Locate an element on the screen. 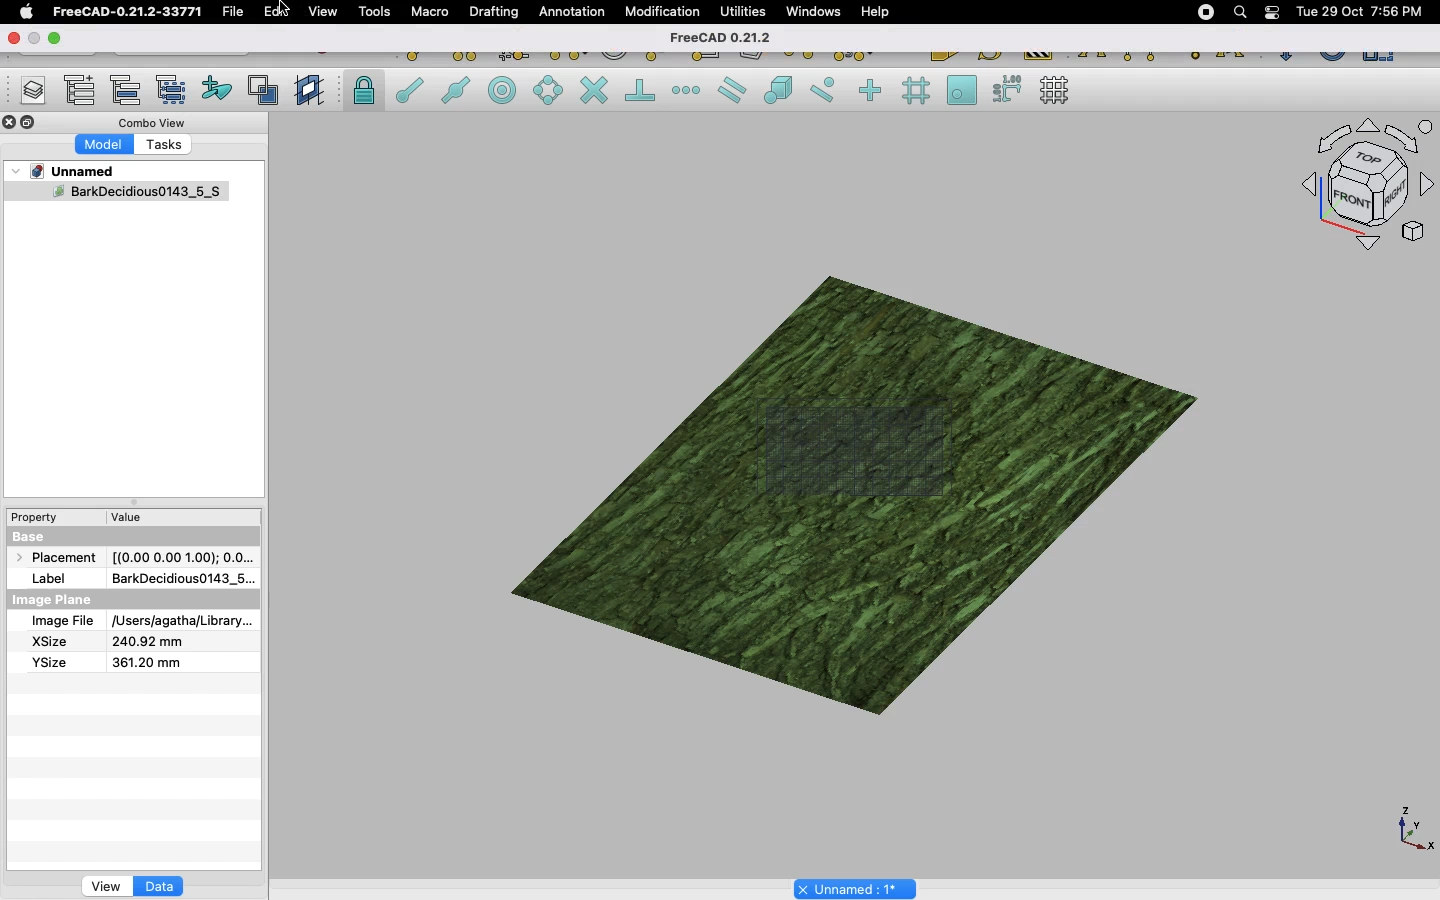 The height and width of the screenshot is (900, 1440). View is located at coordinates (106, 885).